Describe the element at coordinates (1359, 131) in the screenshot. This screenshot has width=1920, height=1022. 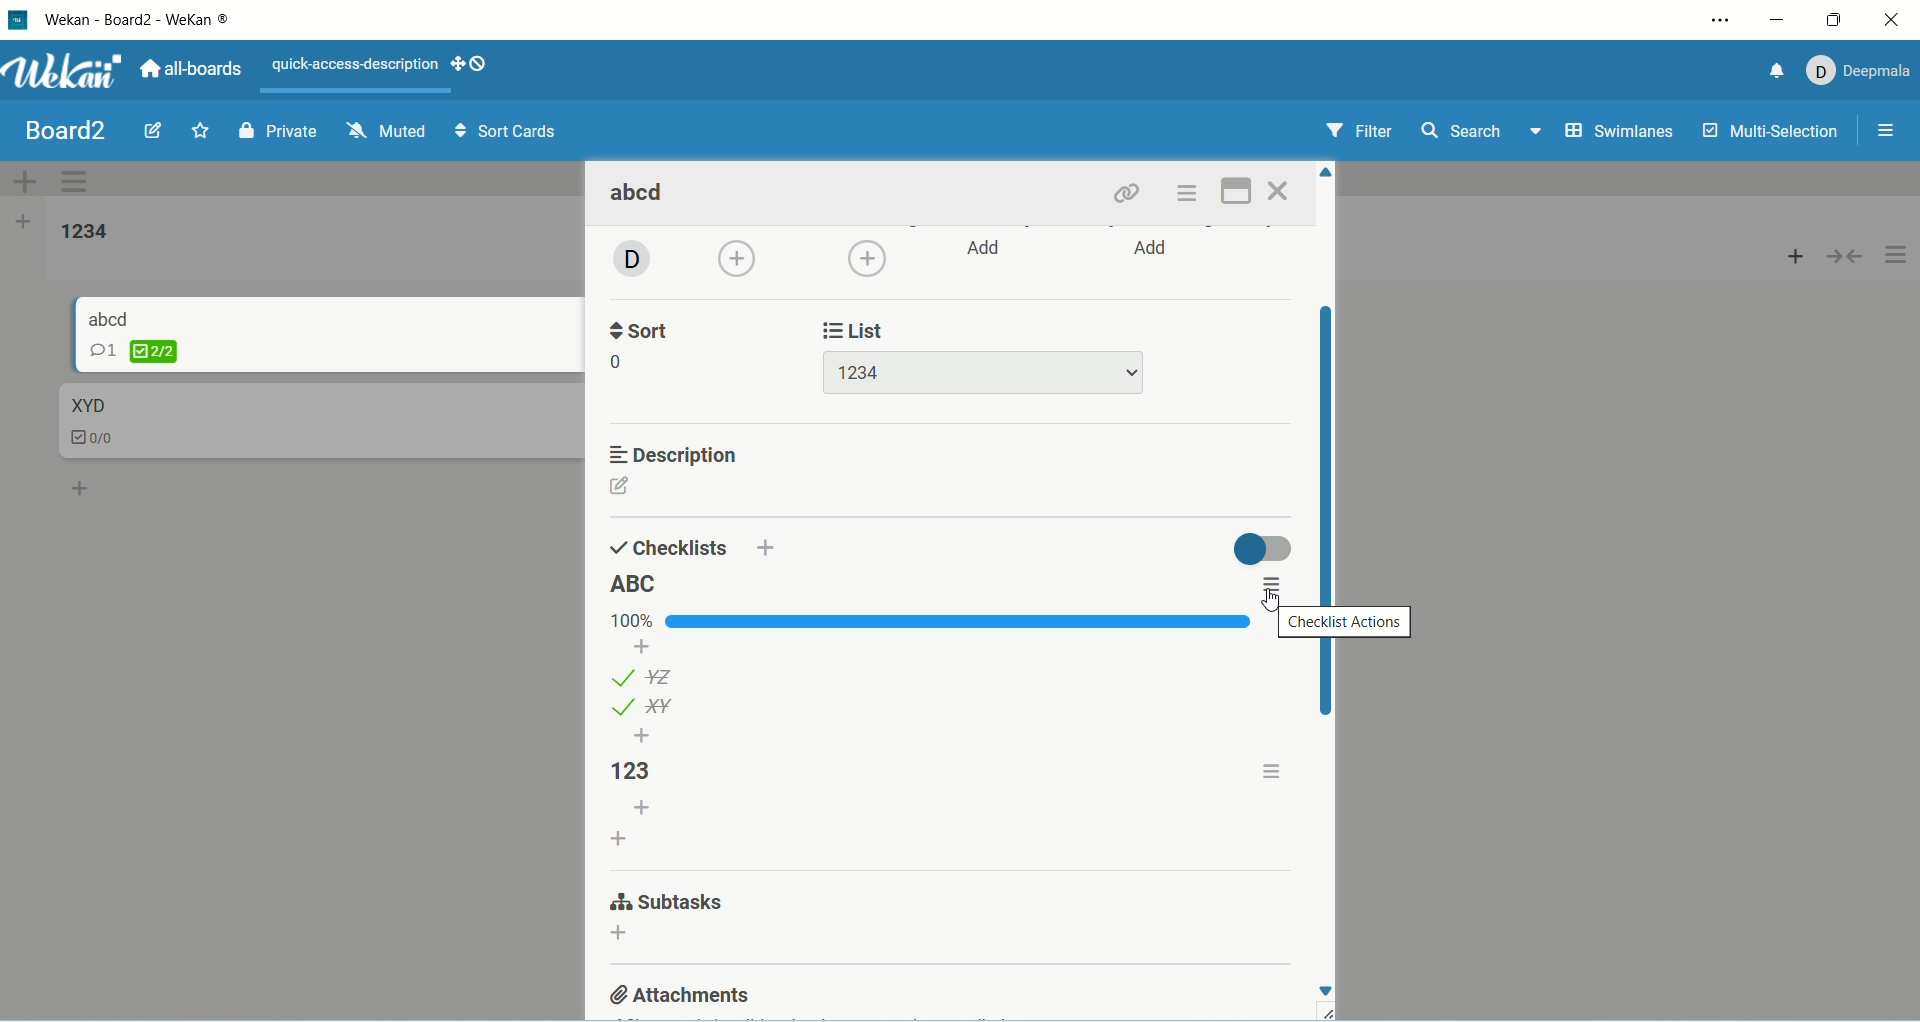
I see `filter` at that location.